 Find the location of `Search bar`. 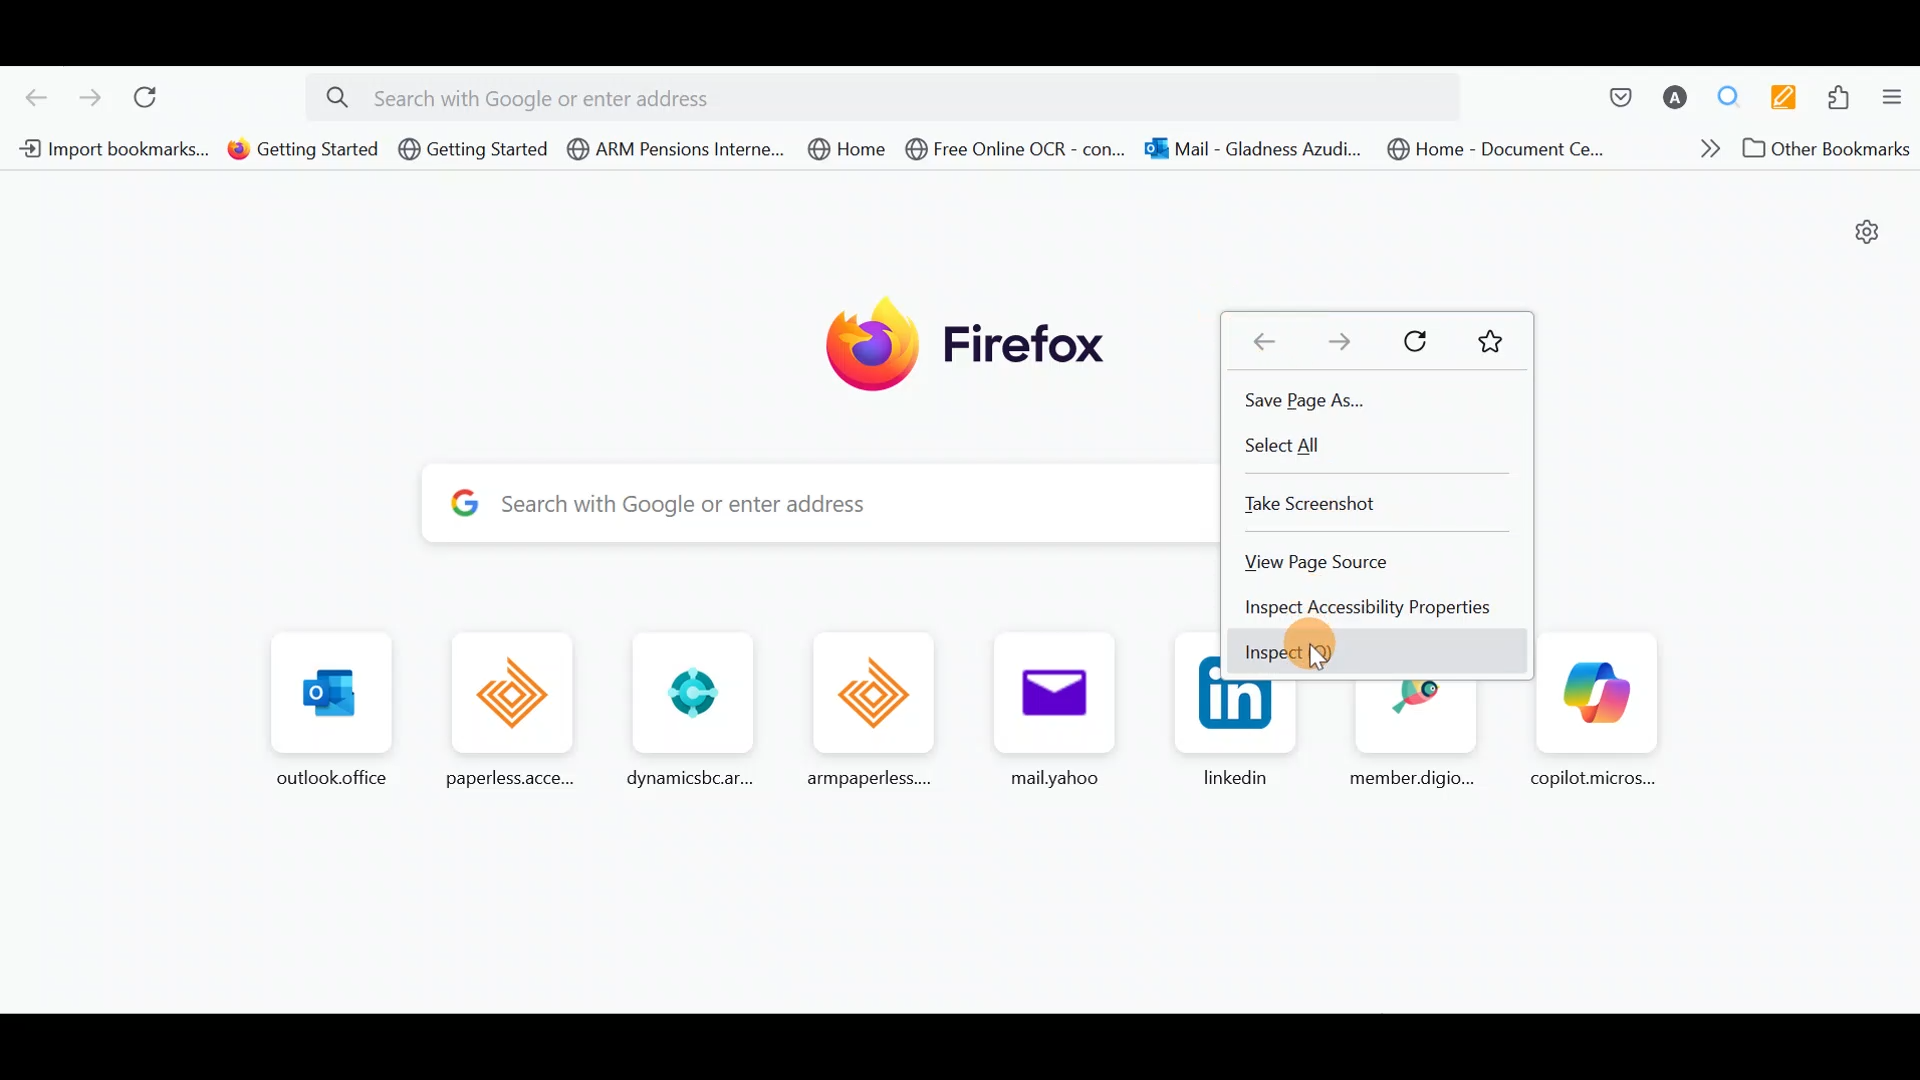

Search bar is located at coordinates (799, 505).